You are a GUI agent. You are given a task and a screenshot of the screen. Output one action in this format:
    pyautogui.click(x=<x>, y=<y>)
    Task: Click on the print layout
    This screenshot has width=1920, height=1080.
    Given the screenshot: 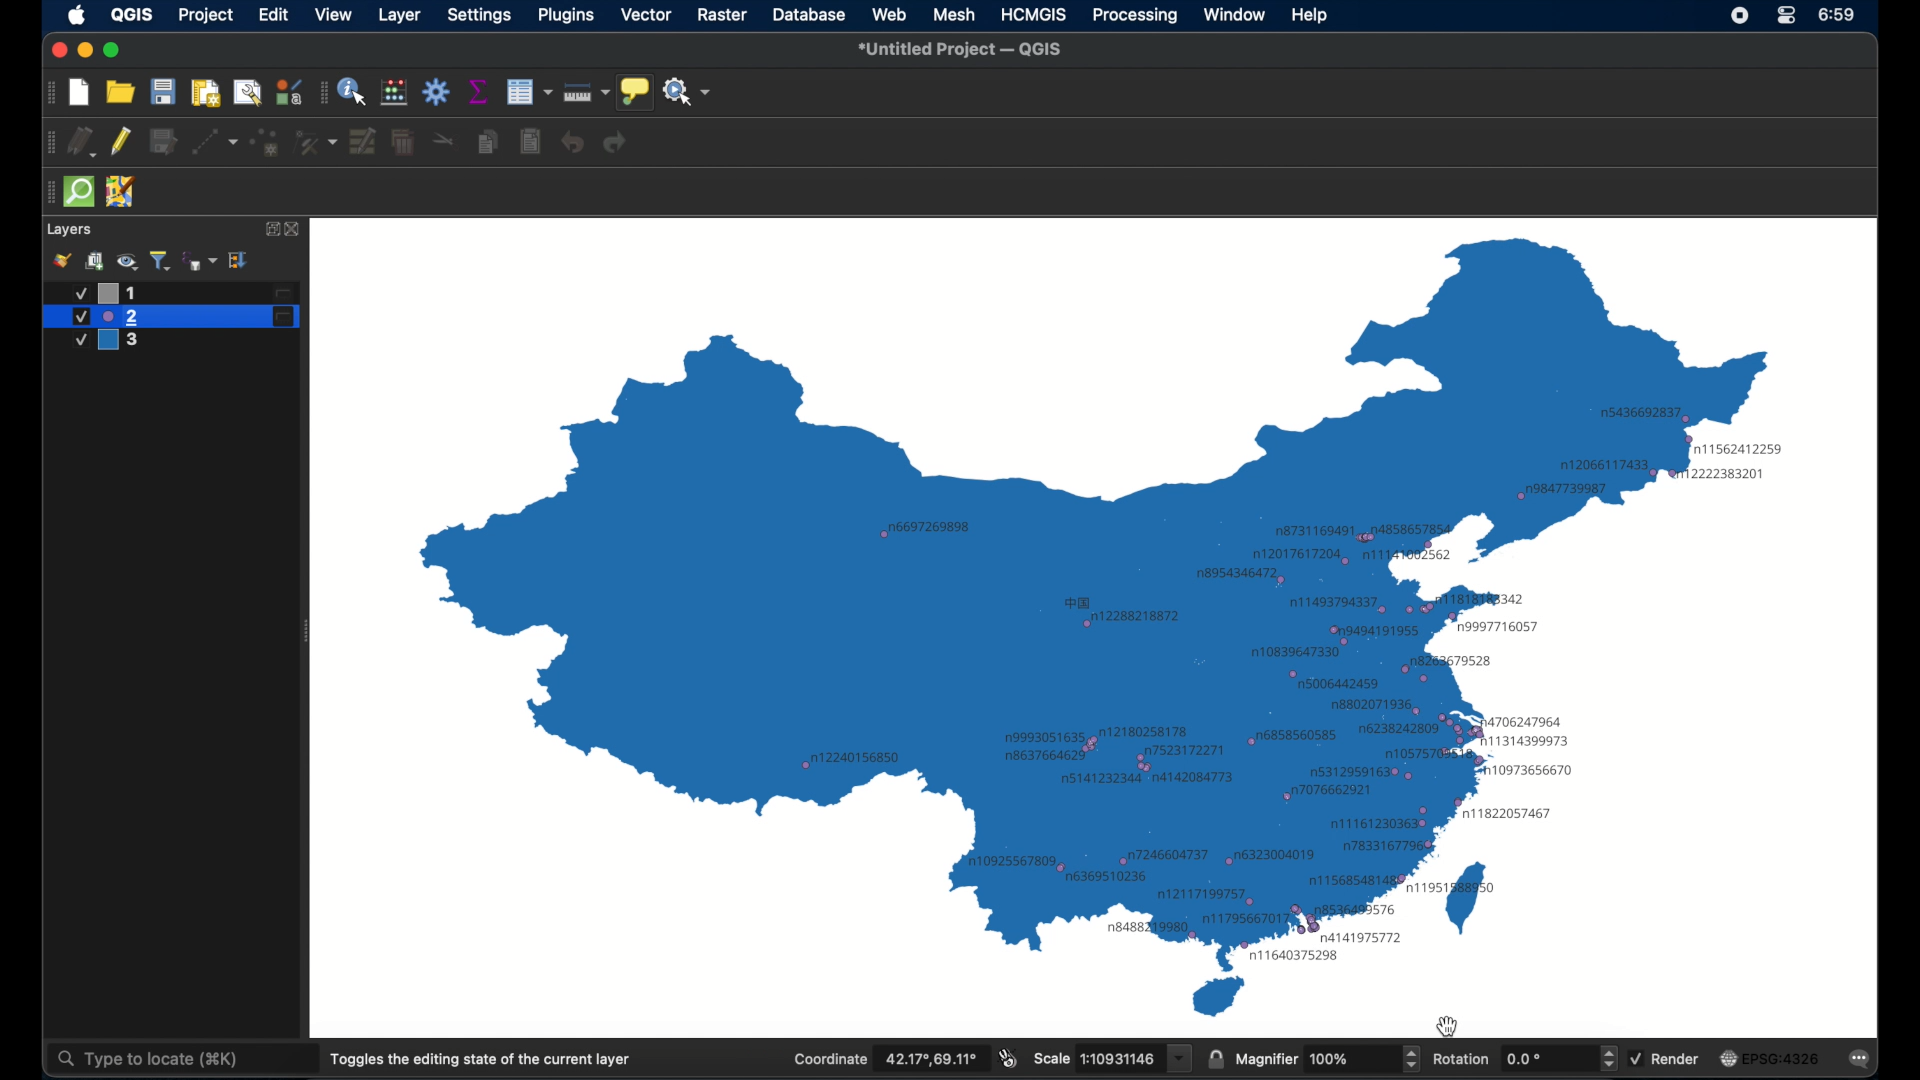 What is the action you would take?
    pyautogui.click(x=206, y=94)
    